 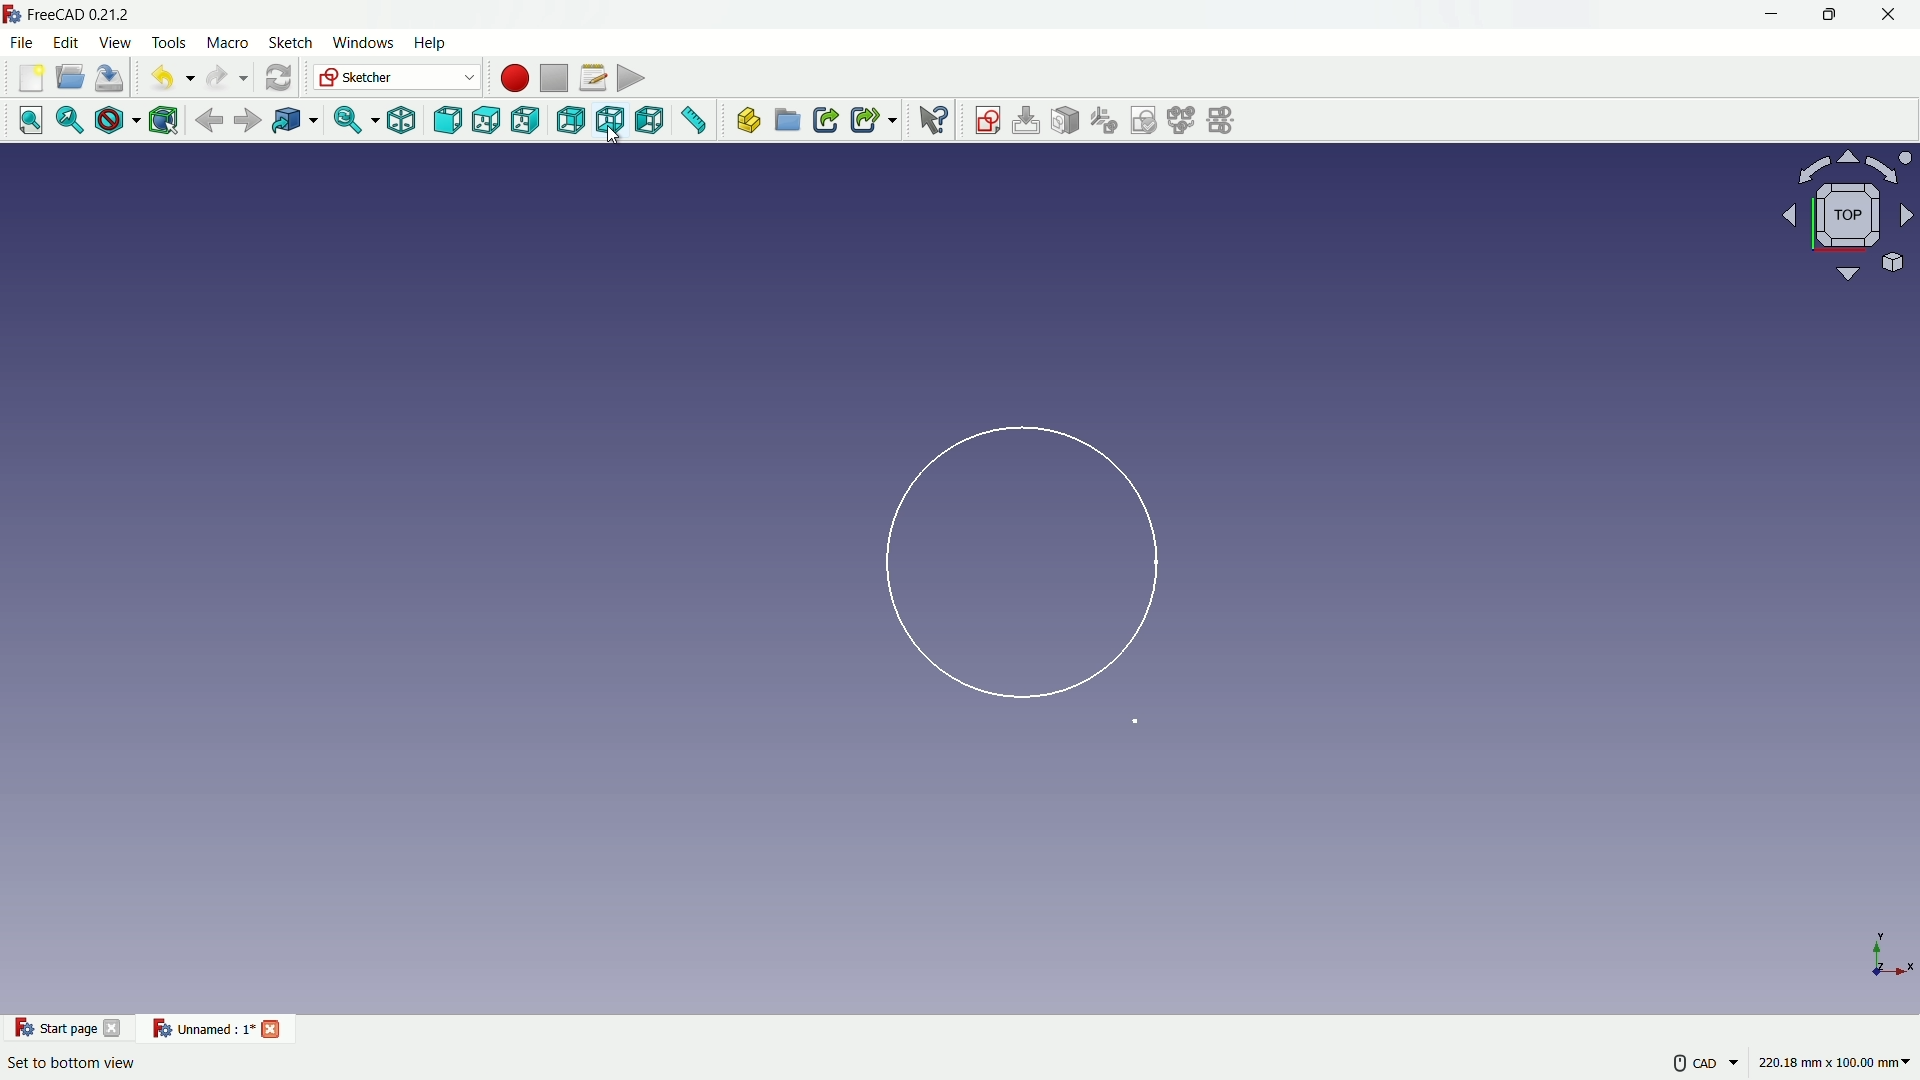 I want to click on macro menu, so click(x=226, y=43).